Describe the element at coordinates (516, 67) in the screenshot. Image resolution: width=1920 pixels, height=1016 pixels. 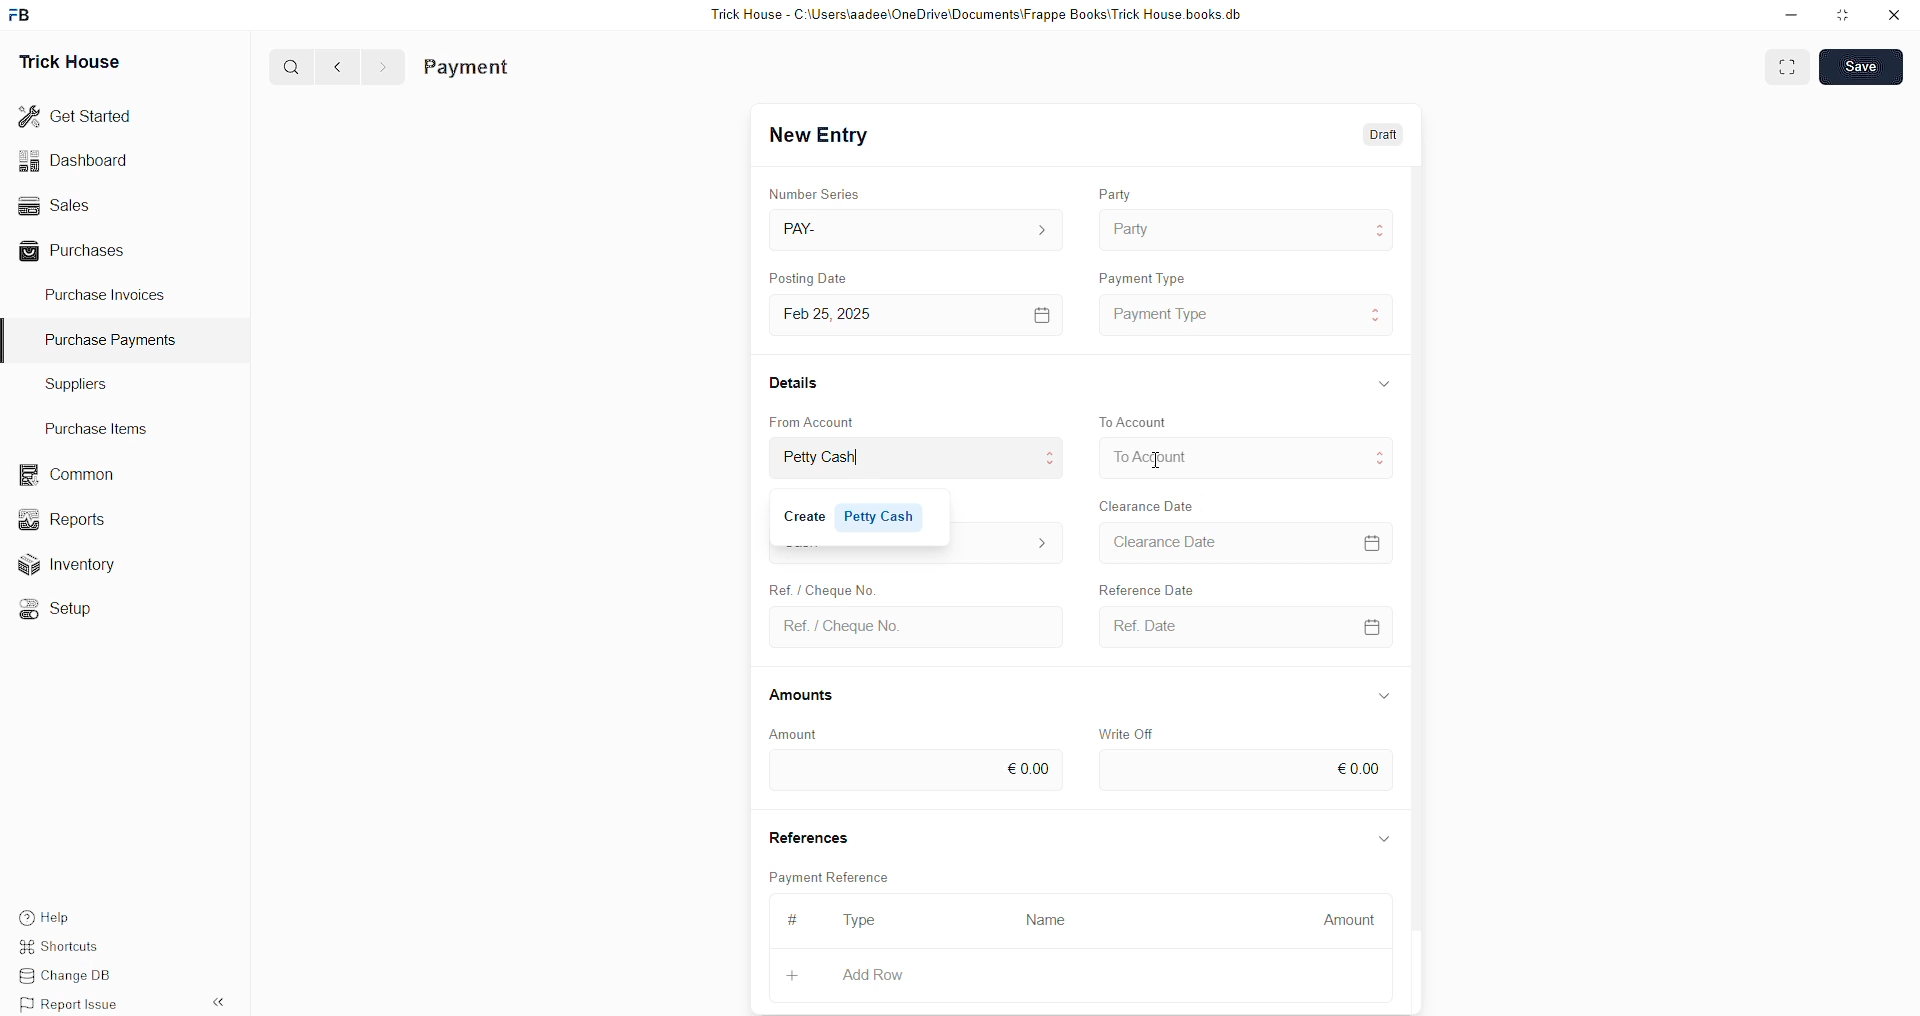
I see `Purchase Invoice` at that location.